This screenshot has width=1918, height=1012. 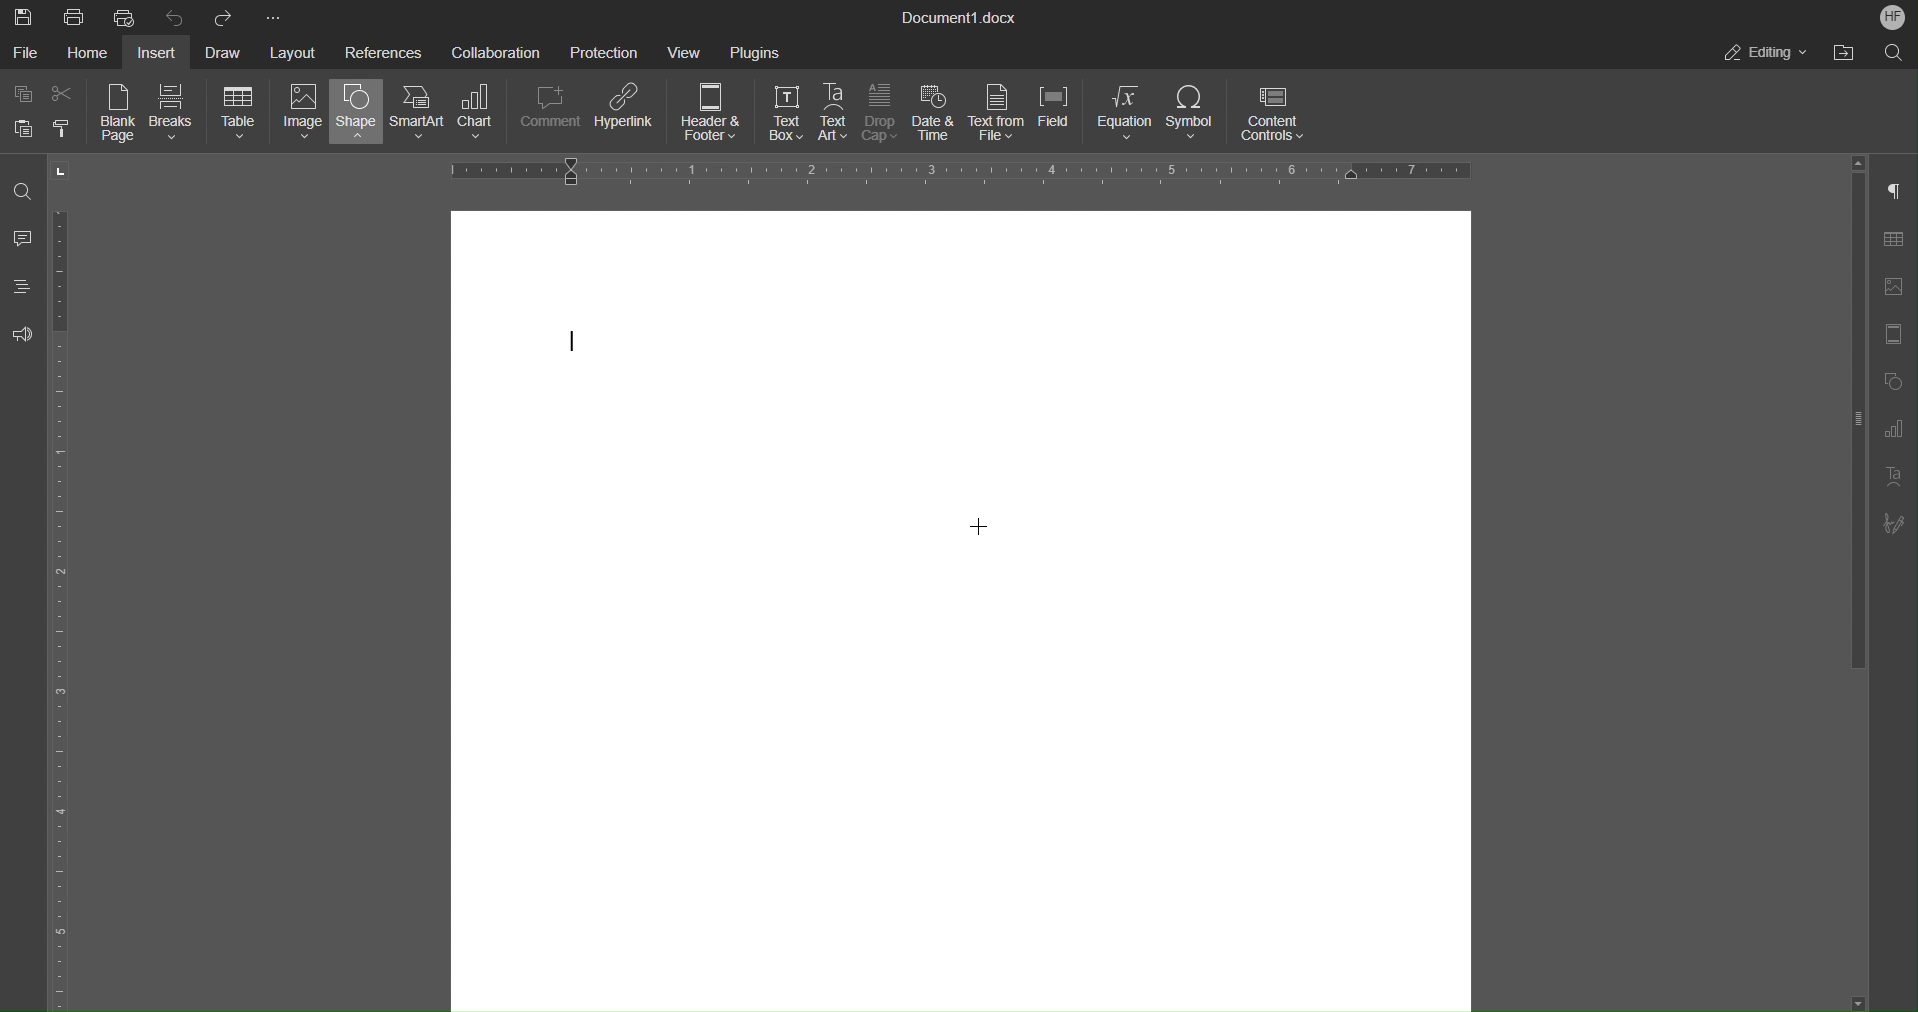 What do you see at coordinates (25, 291) in the screenshot?
I see `Headings` at bounding box center [25, 291].